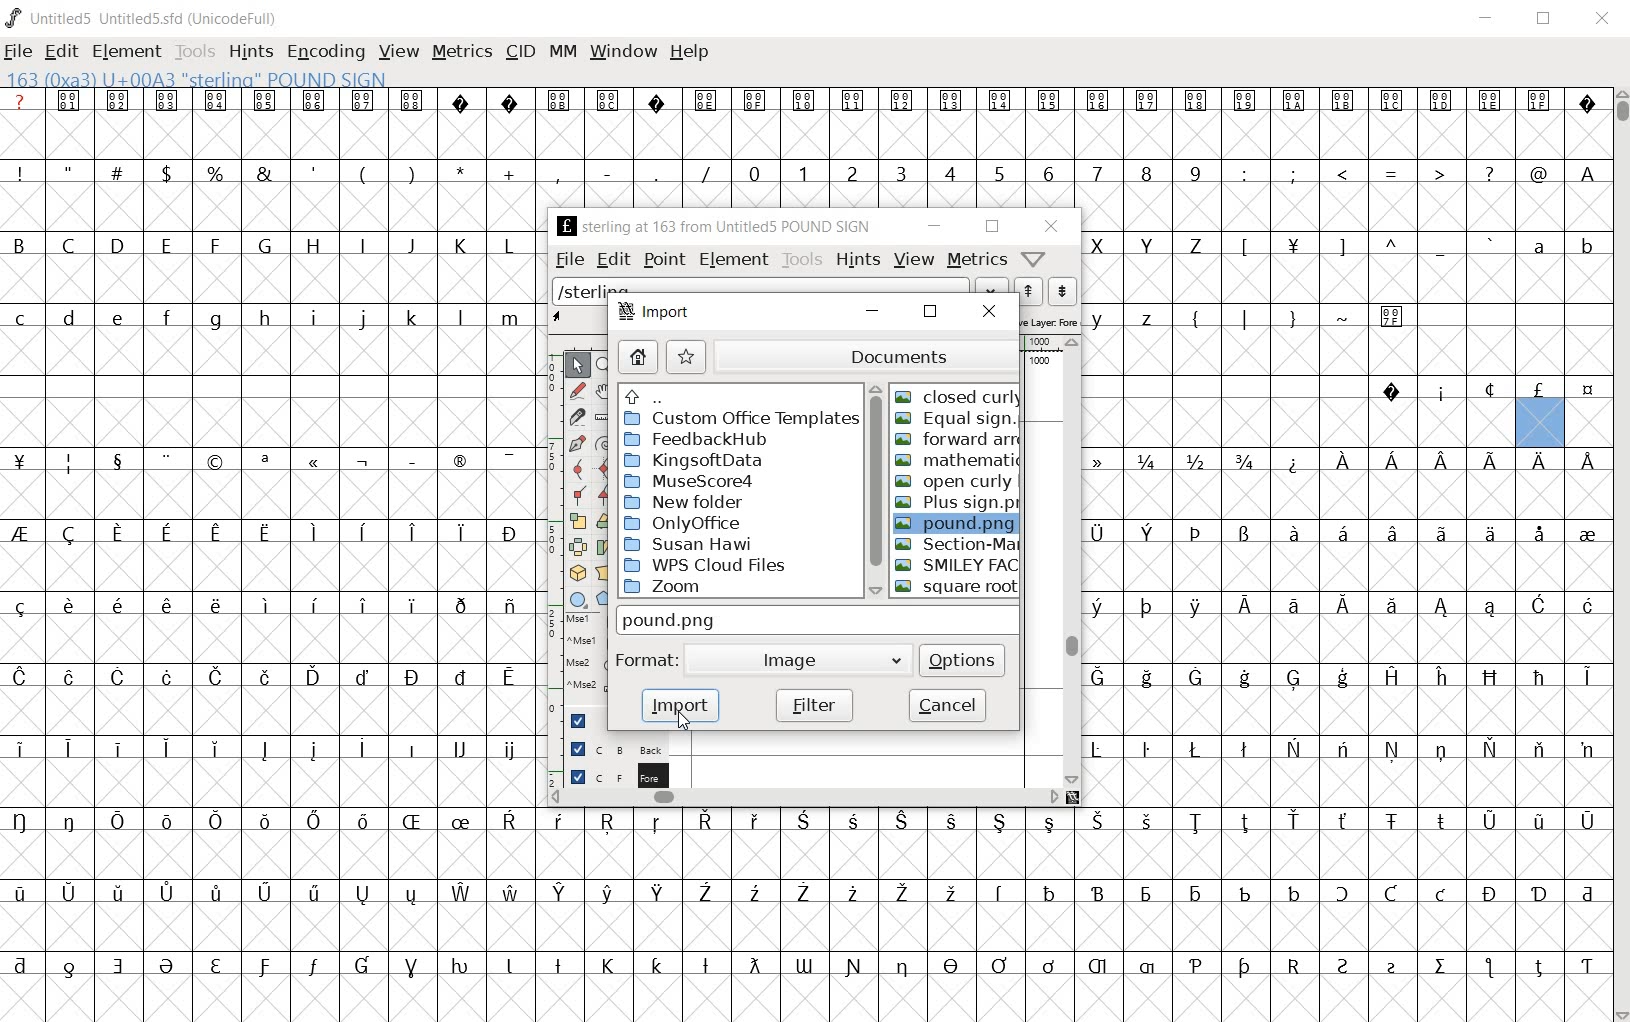 This screenshot has width=1630, height=1022. I want to click on H, so click(314, 246).